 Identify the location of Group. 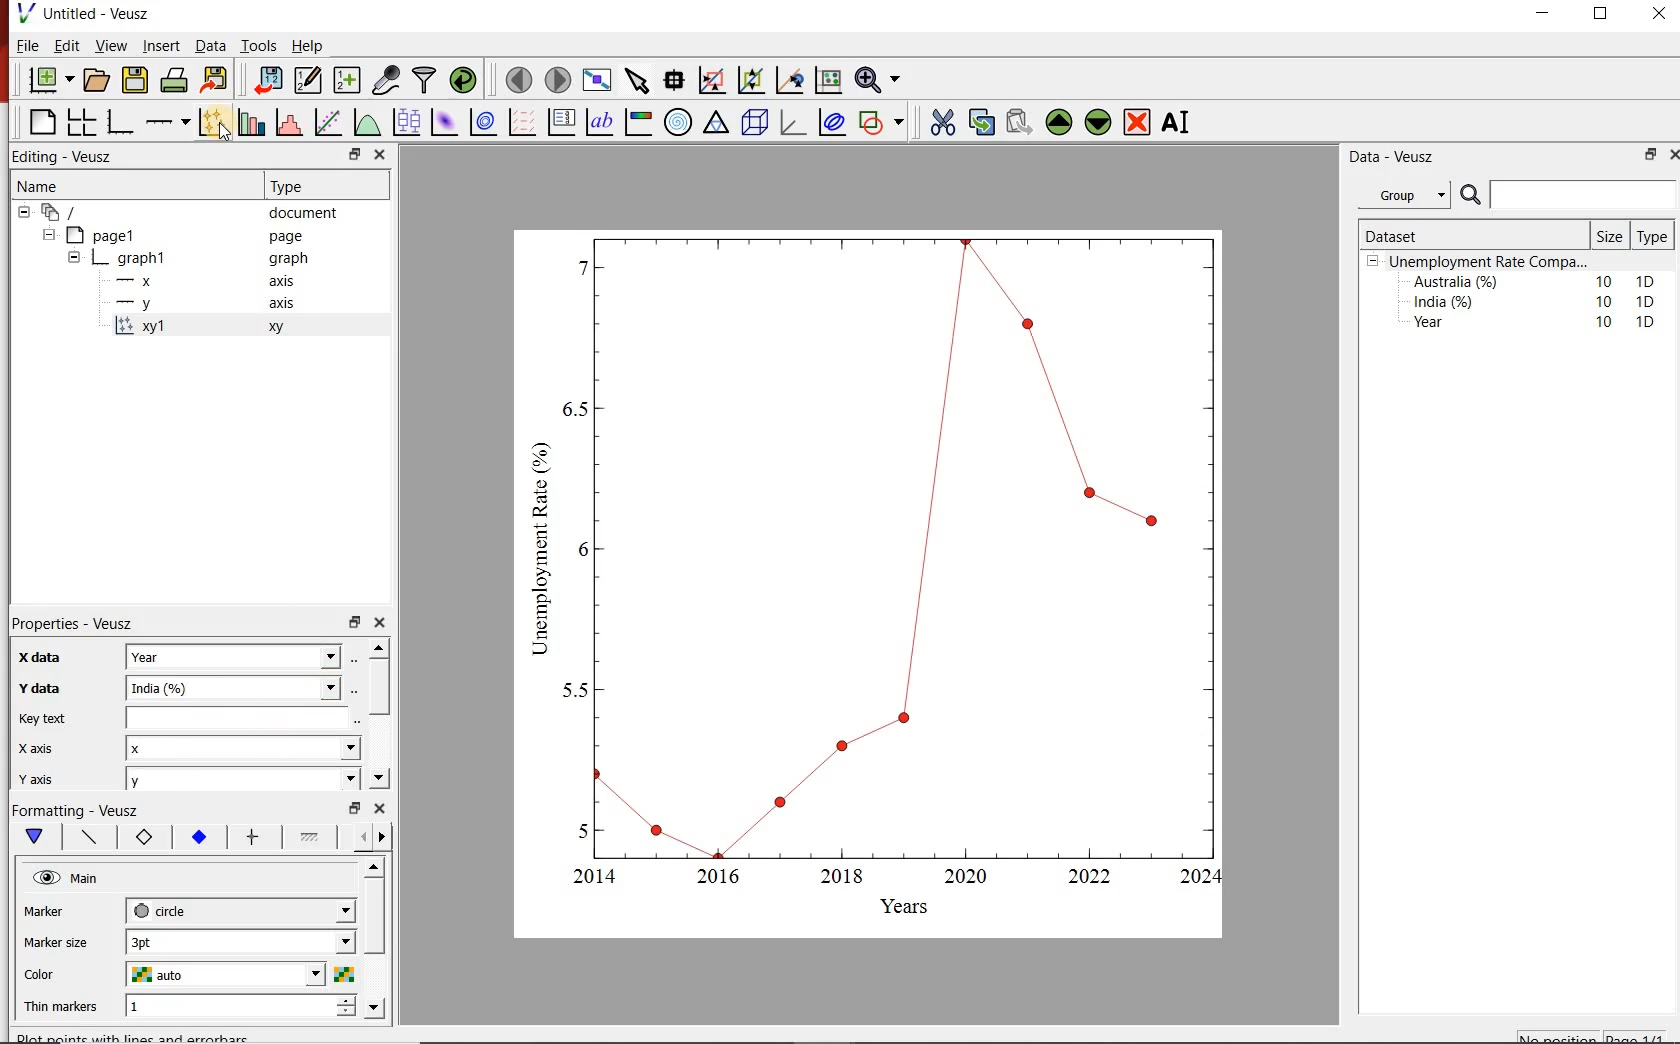
(1407, 195).